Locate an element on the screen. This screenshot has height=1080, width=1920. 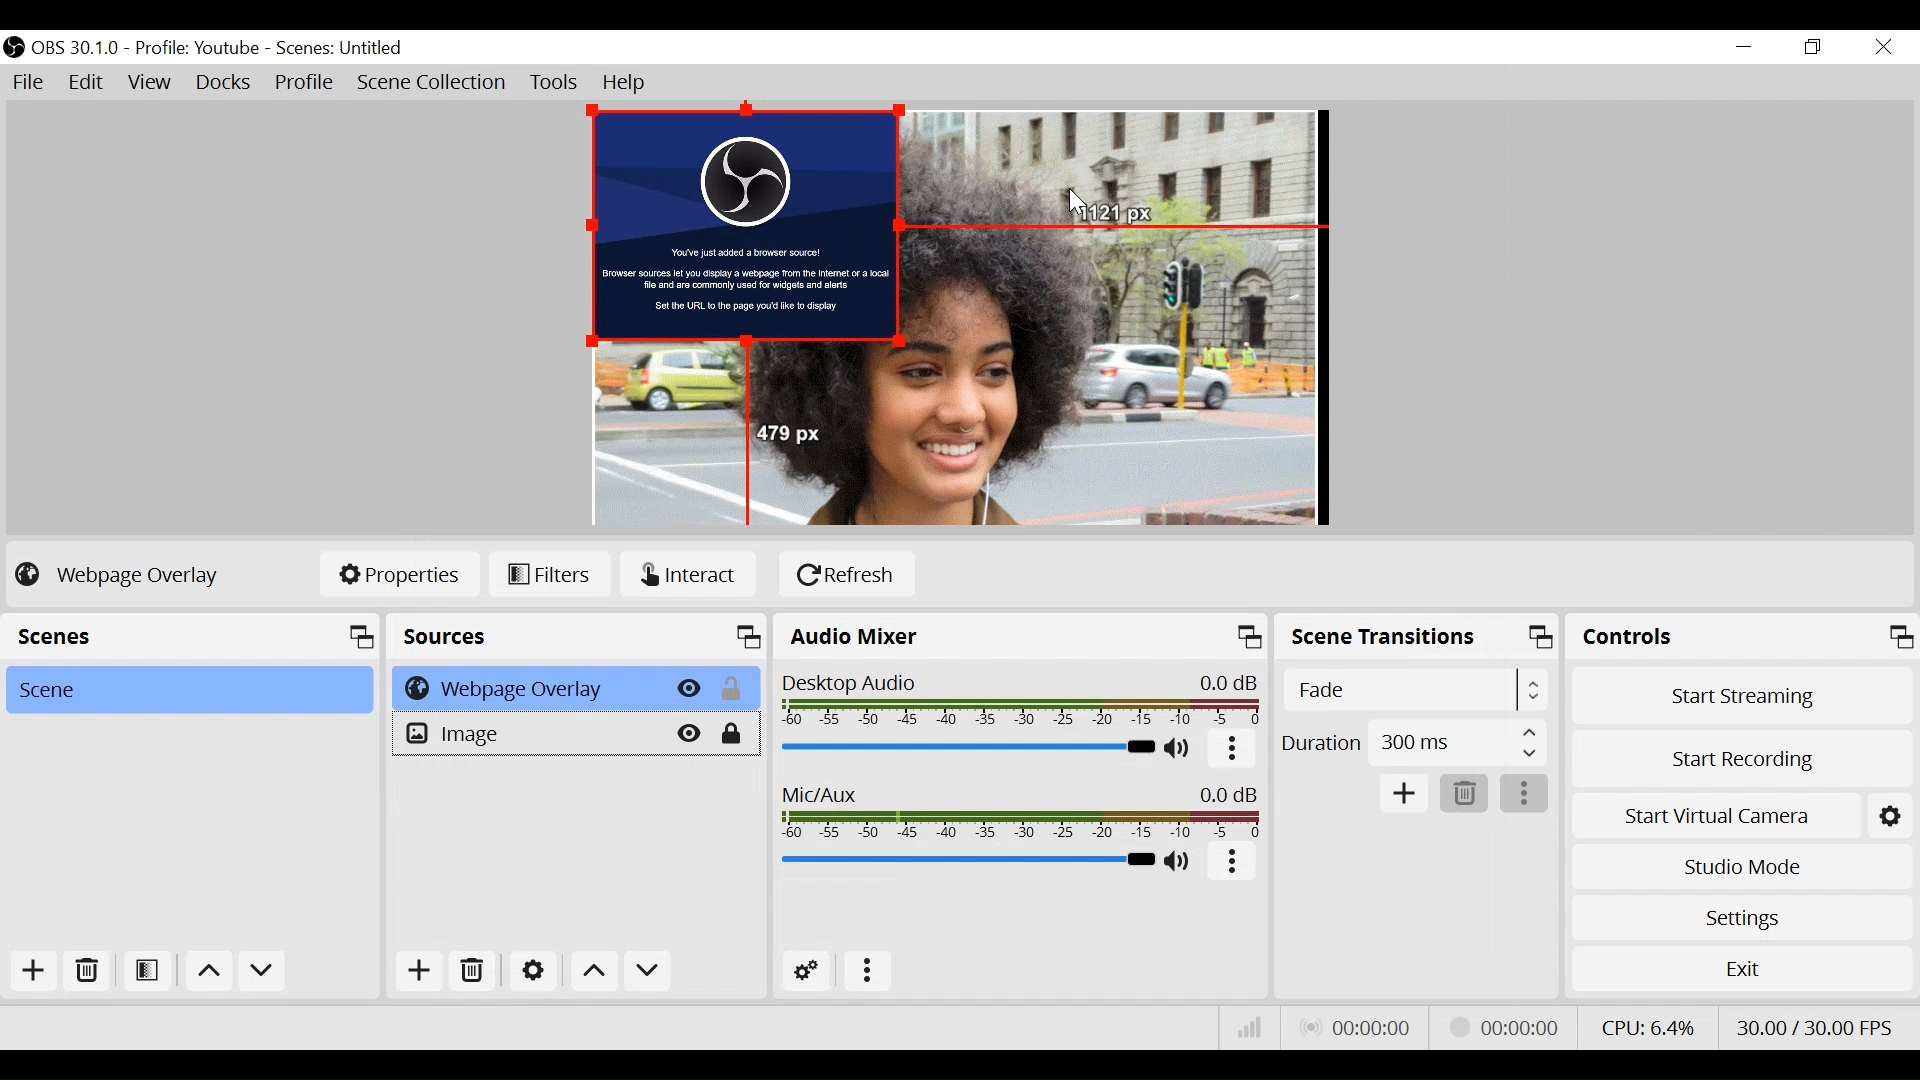
Exit is located at coordinates (1741, 967).